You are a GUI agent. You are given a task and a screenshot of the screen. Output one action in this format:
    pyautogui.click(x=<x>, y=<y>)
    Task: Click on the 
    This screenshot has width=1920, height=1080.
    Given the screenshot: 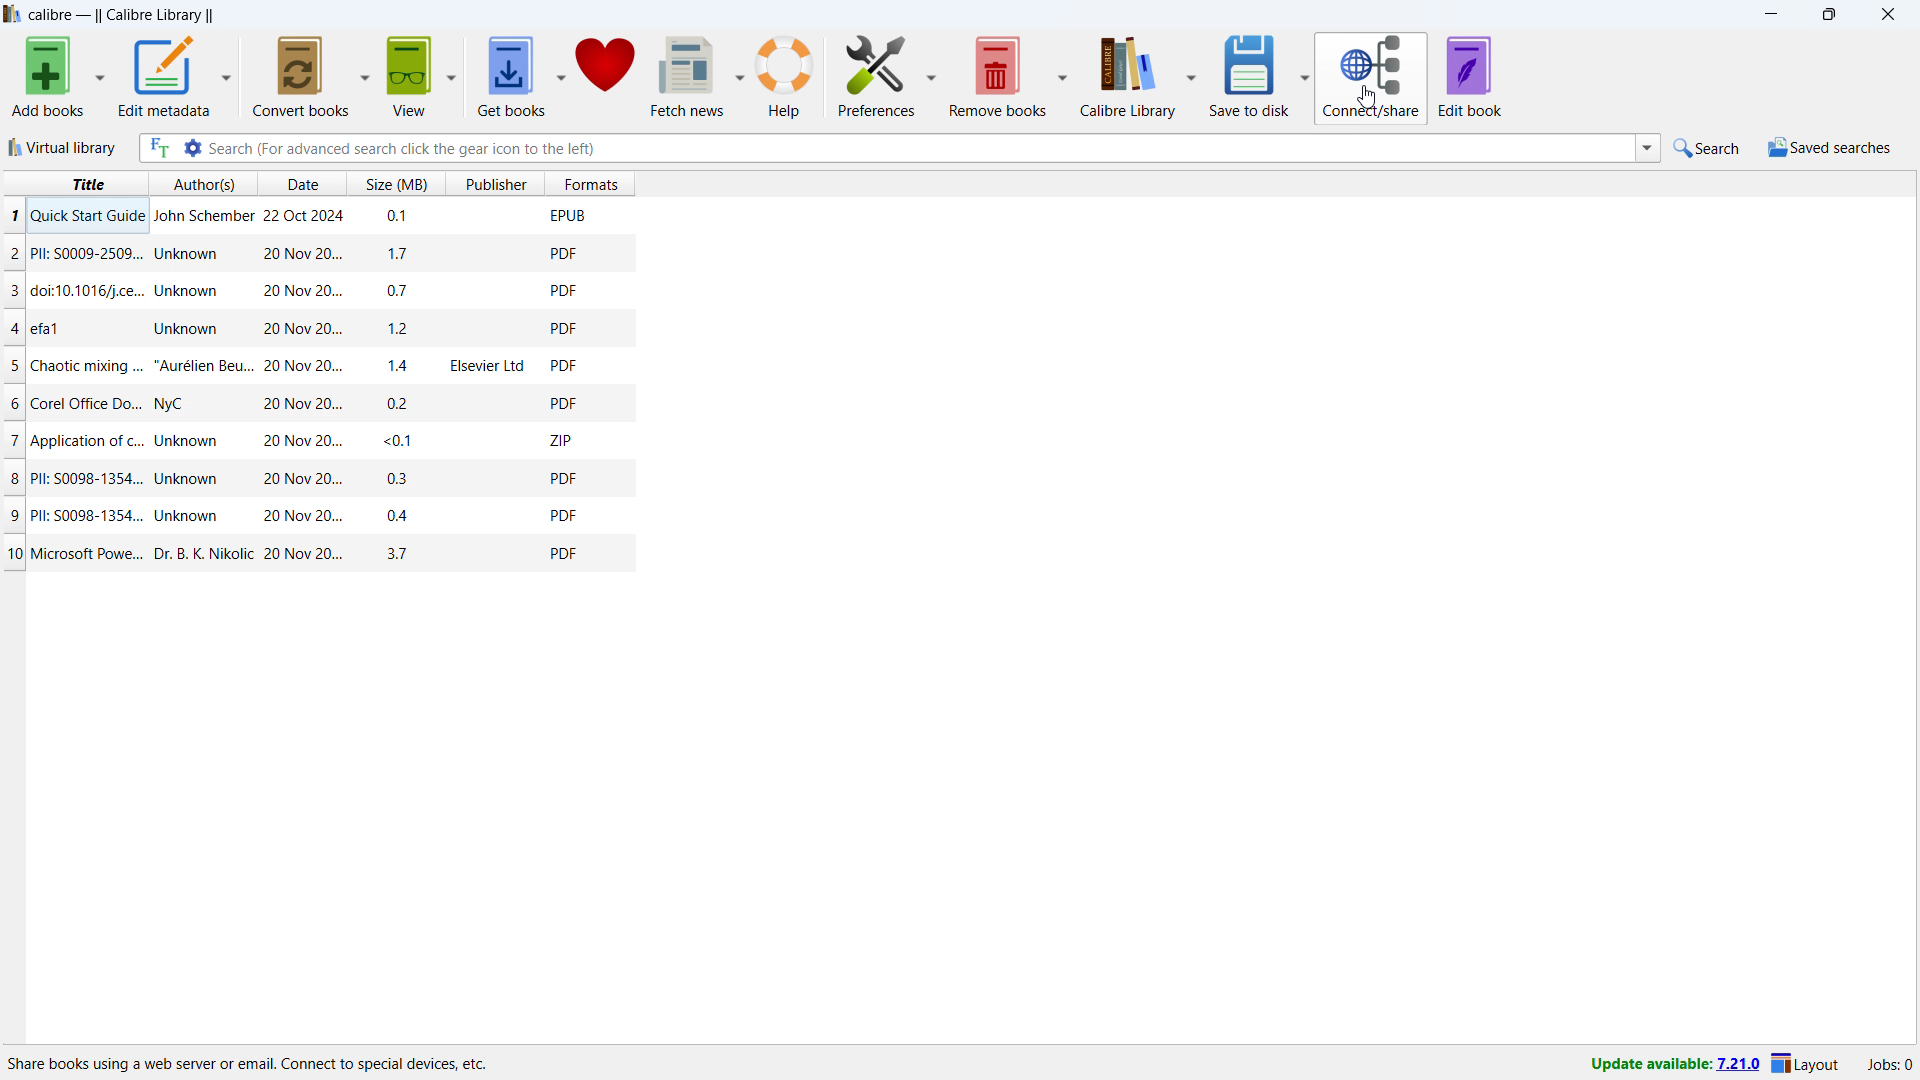 What is the action you would take?
    pyautogui.click(x=1128, y=77)
    